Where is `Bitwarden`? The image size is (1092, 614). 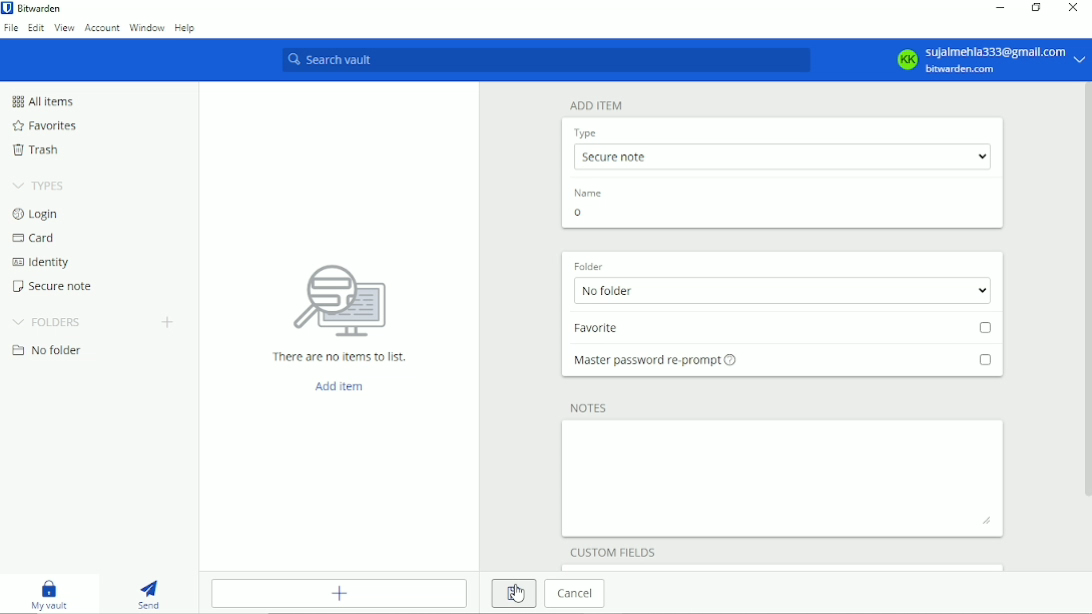 Bitwarden is located at coordinates (35, 8).